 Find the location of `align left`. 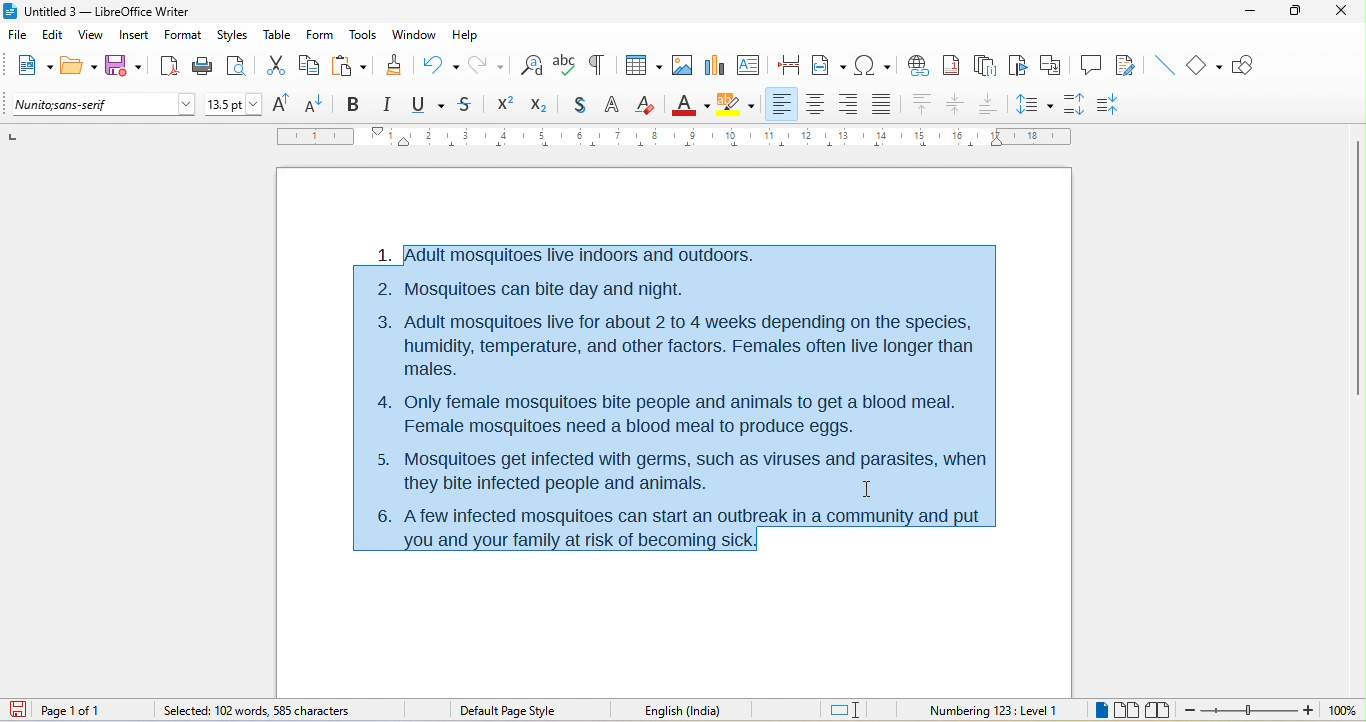

align left is located at coordinates (783, 104).